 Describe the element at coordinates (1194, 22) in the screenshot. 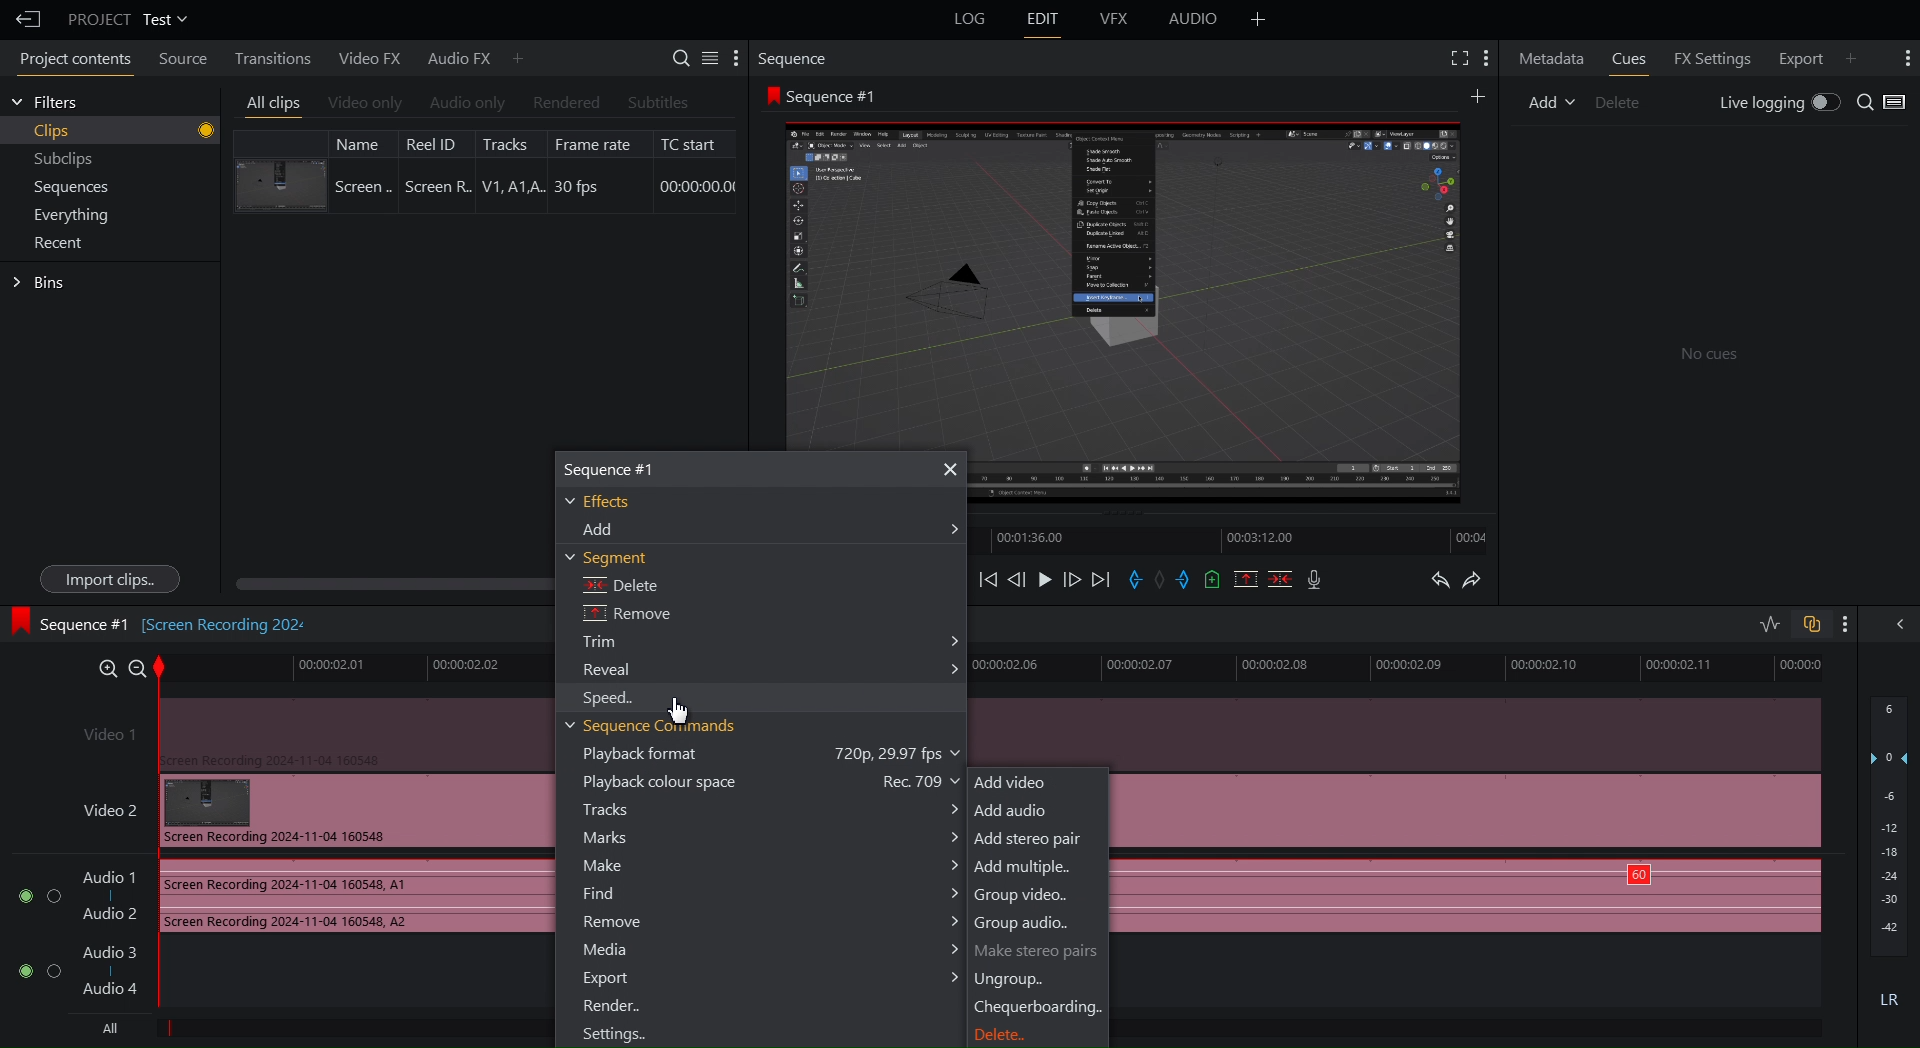

I see `Audio` at that location.